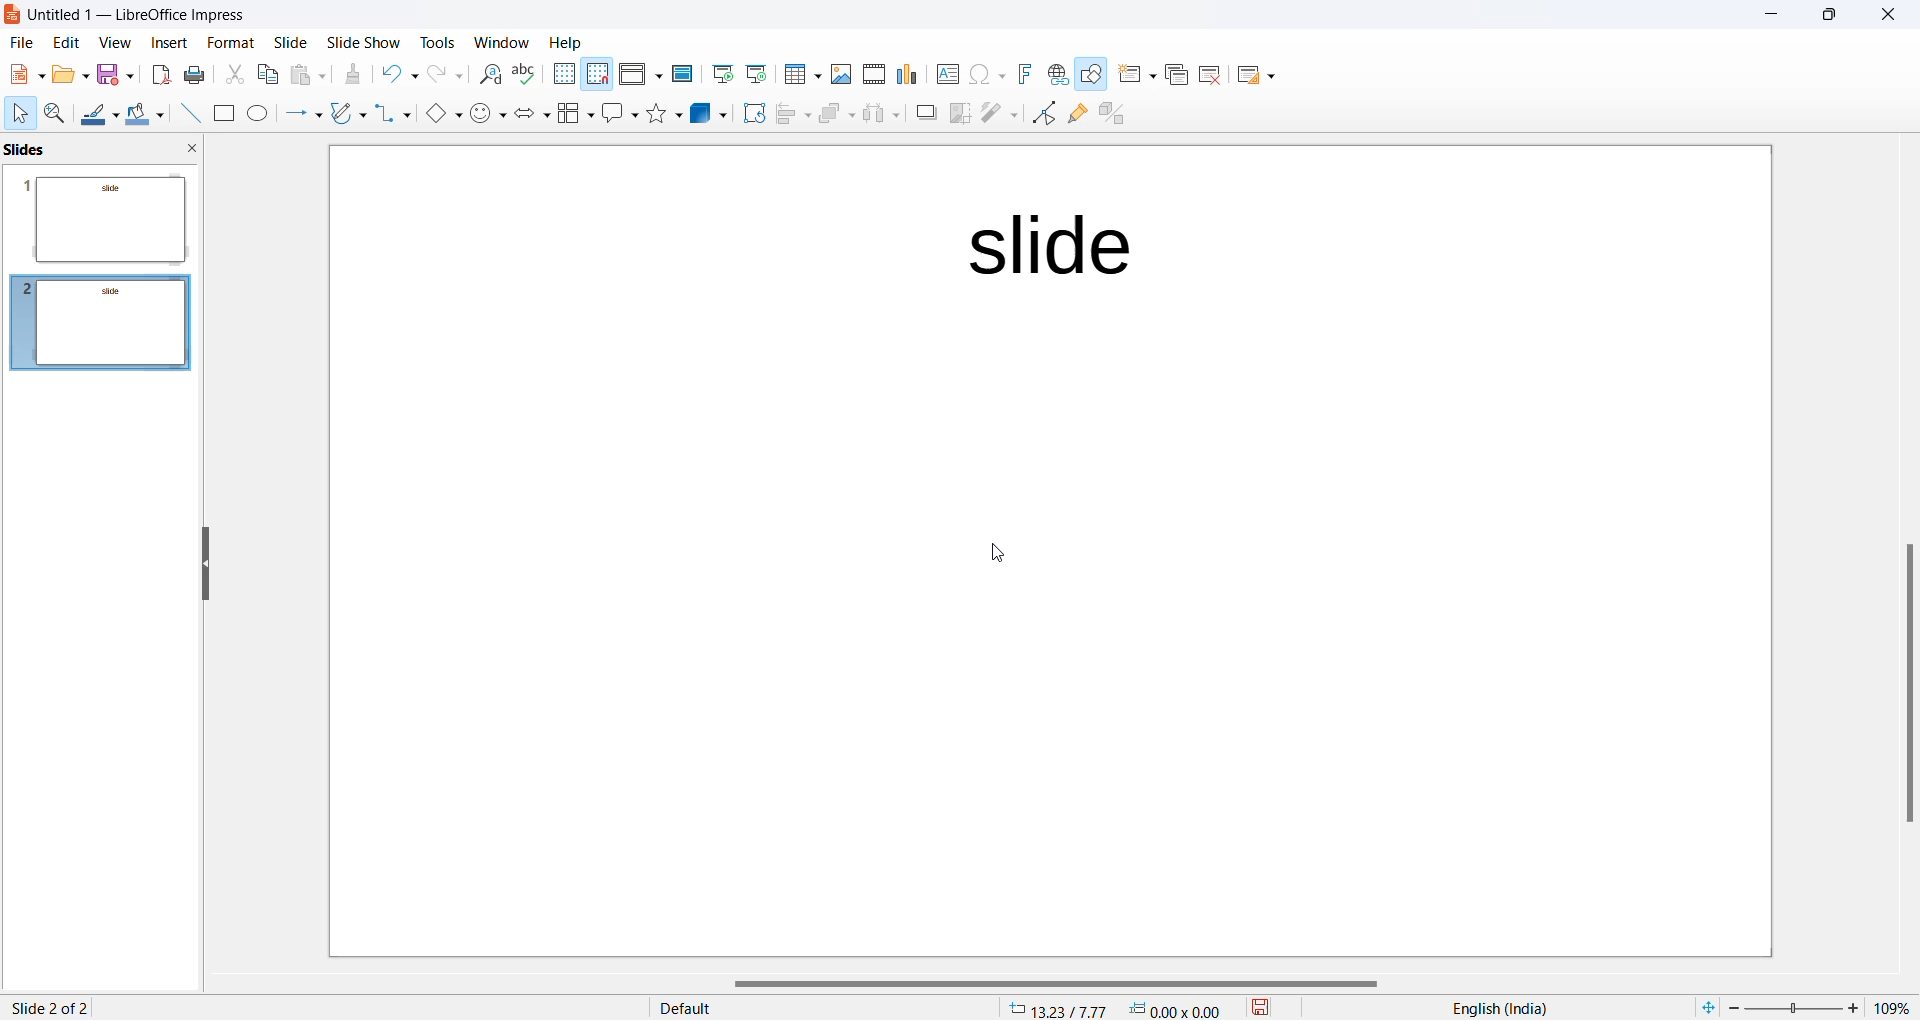 The image size is (1920, 1020). I want to click on Flow chart, so click(573, 114).